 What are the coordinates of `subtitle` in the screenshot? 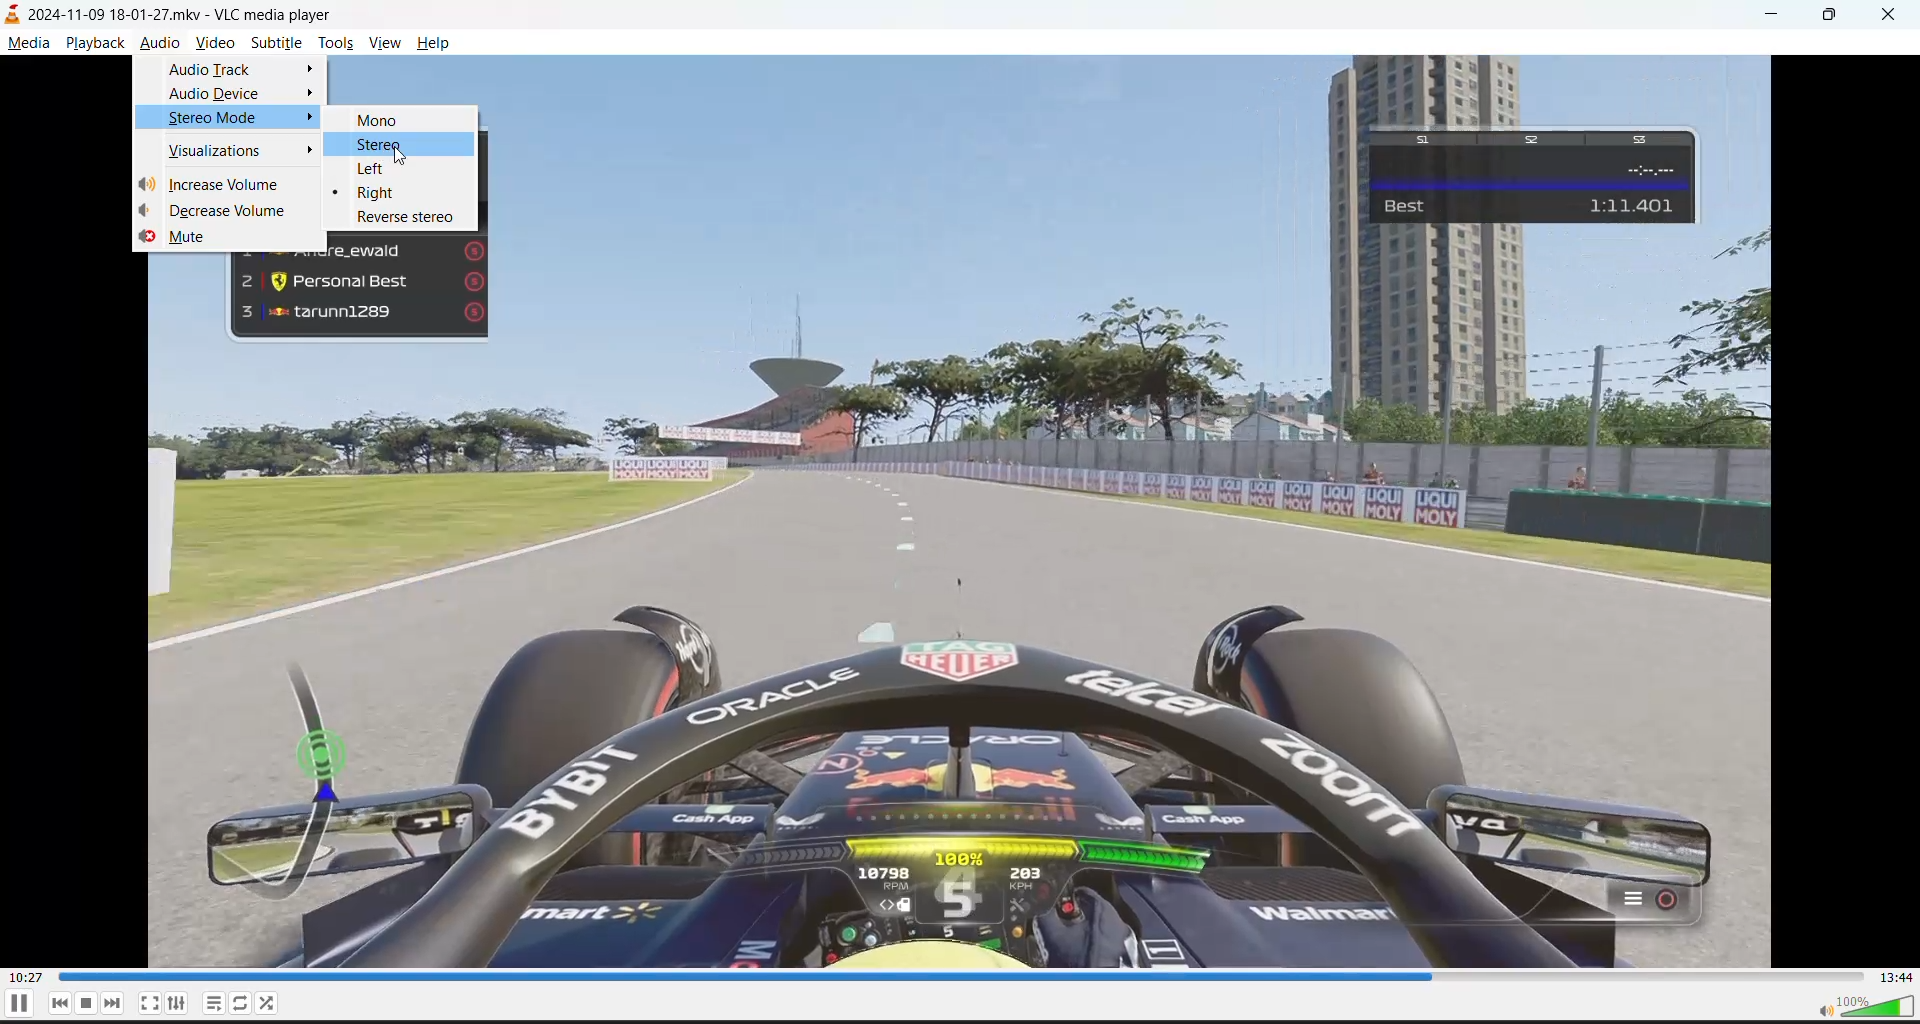 It's located at (279, 45).